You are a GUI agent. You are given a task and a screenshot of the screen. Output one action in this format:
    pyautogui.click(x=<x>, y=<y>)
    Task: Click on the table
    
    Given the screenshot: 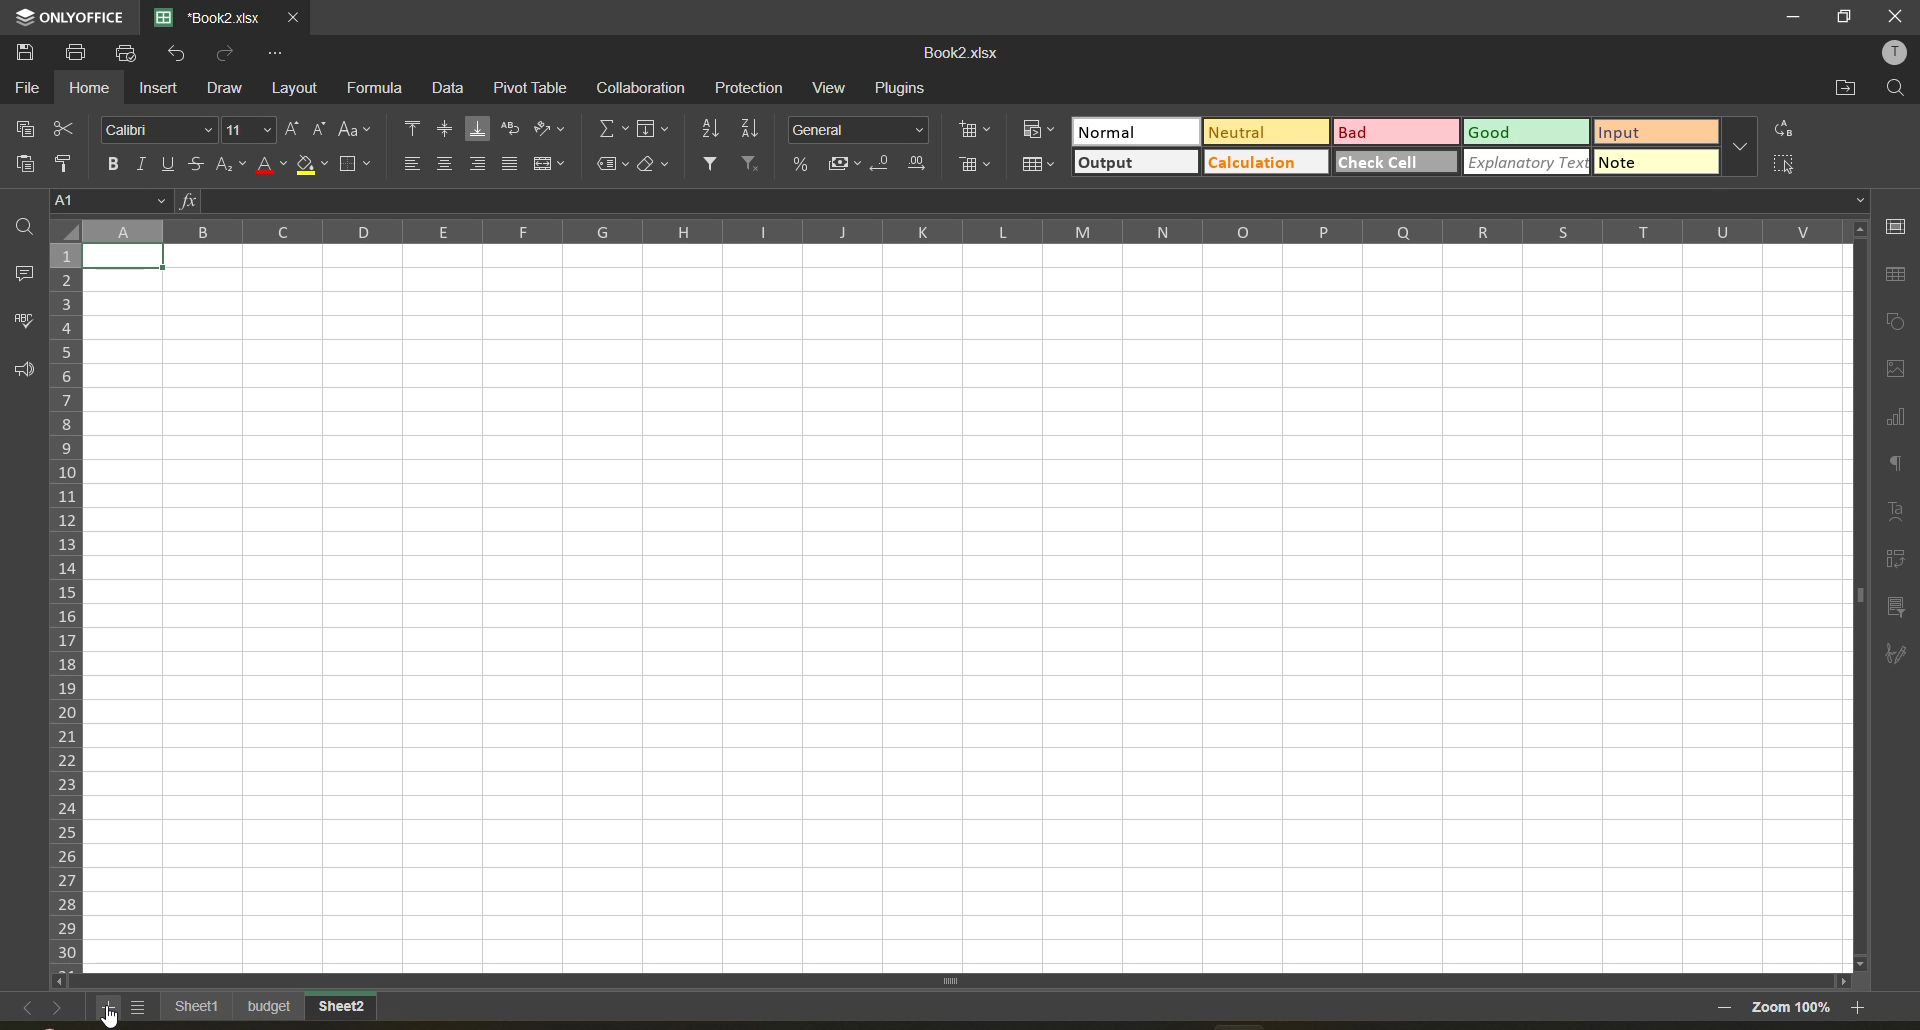 What is the action you would take?
    pyautogui.click(x=1896, y=277)
    